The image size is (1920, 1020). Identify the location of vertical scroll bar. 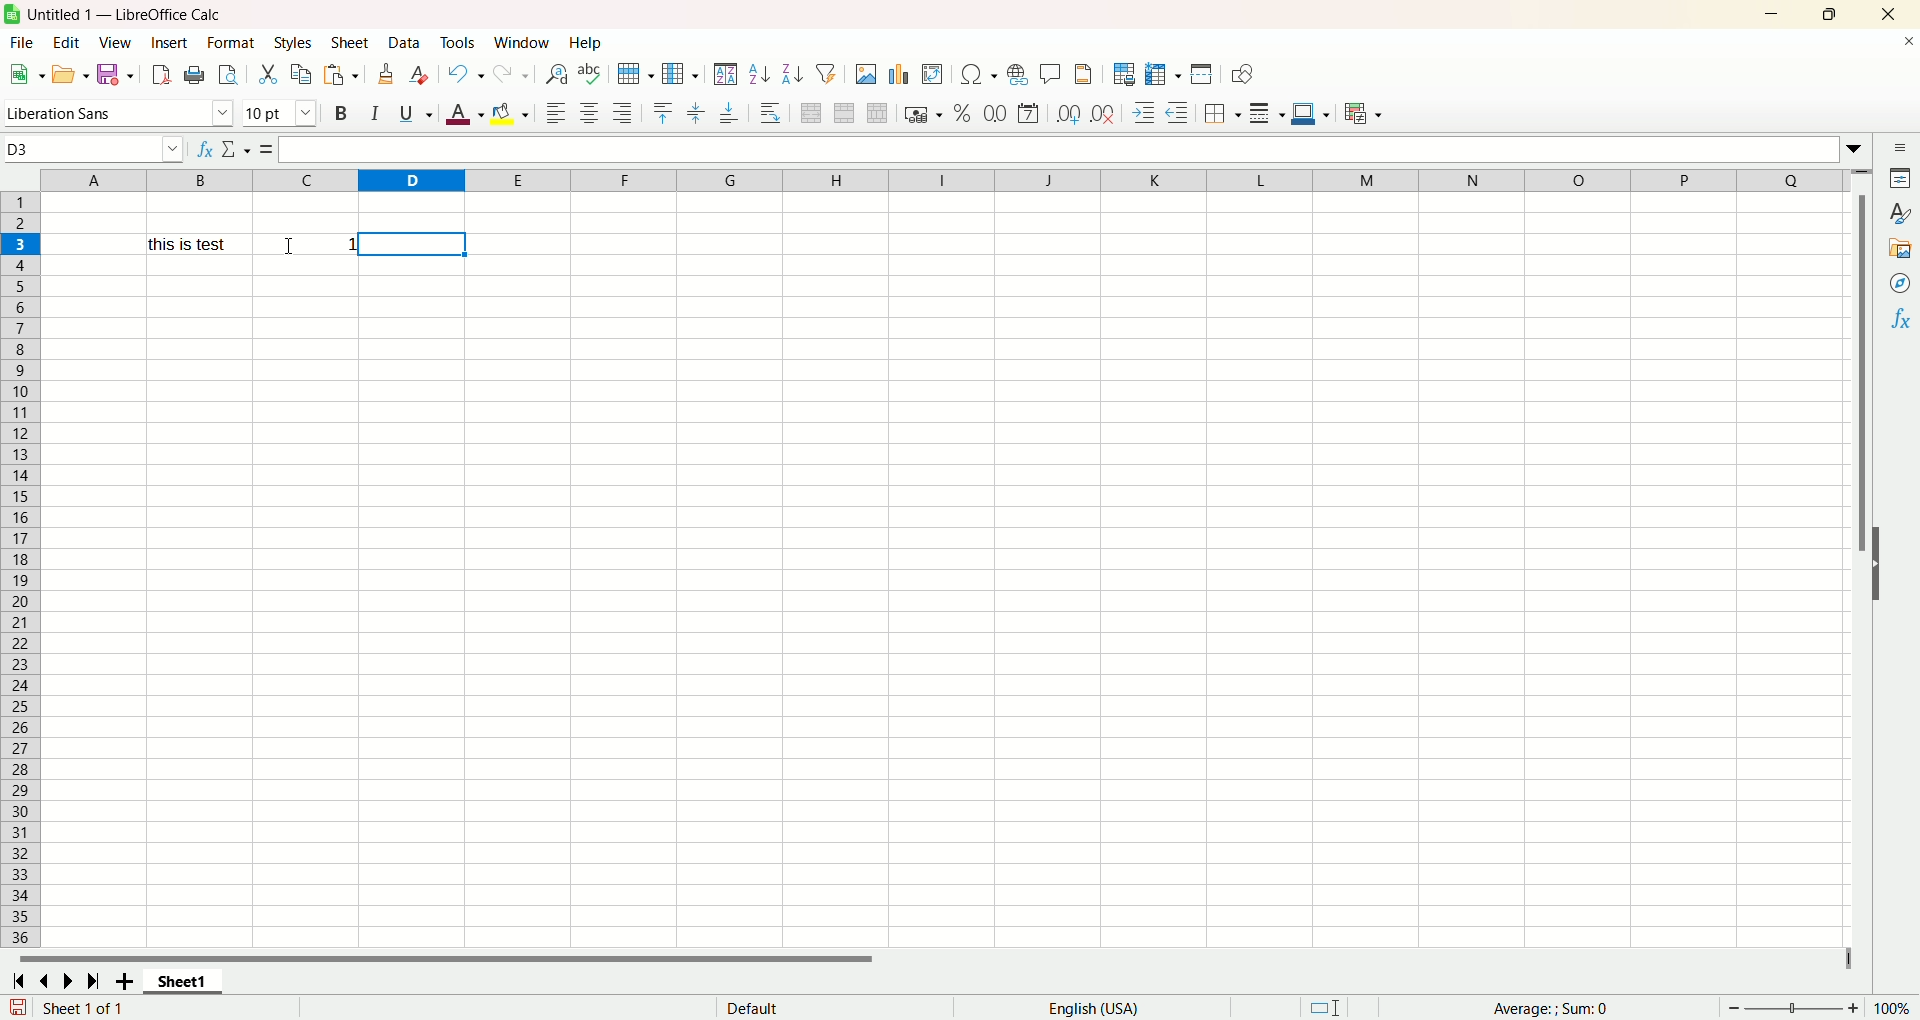
(1863, 344).